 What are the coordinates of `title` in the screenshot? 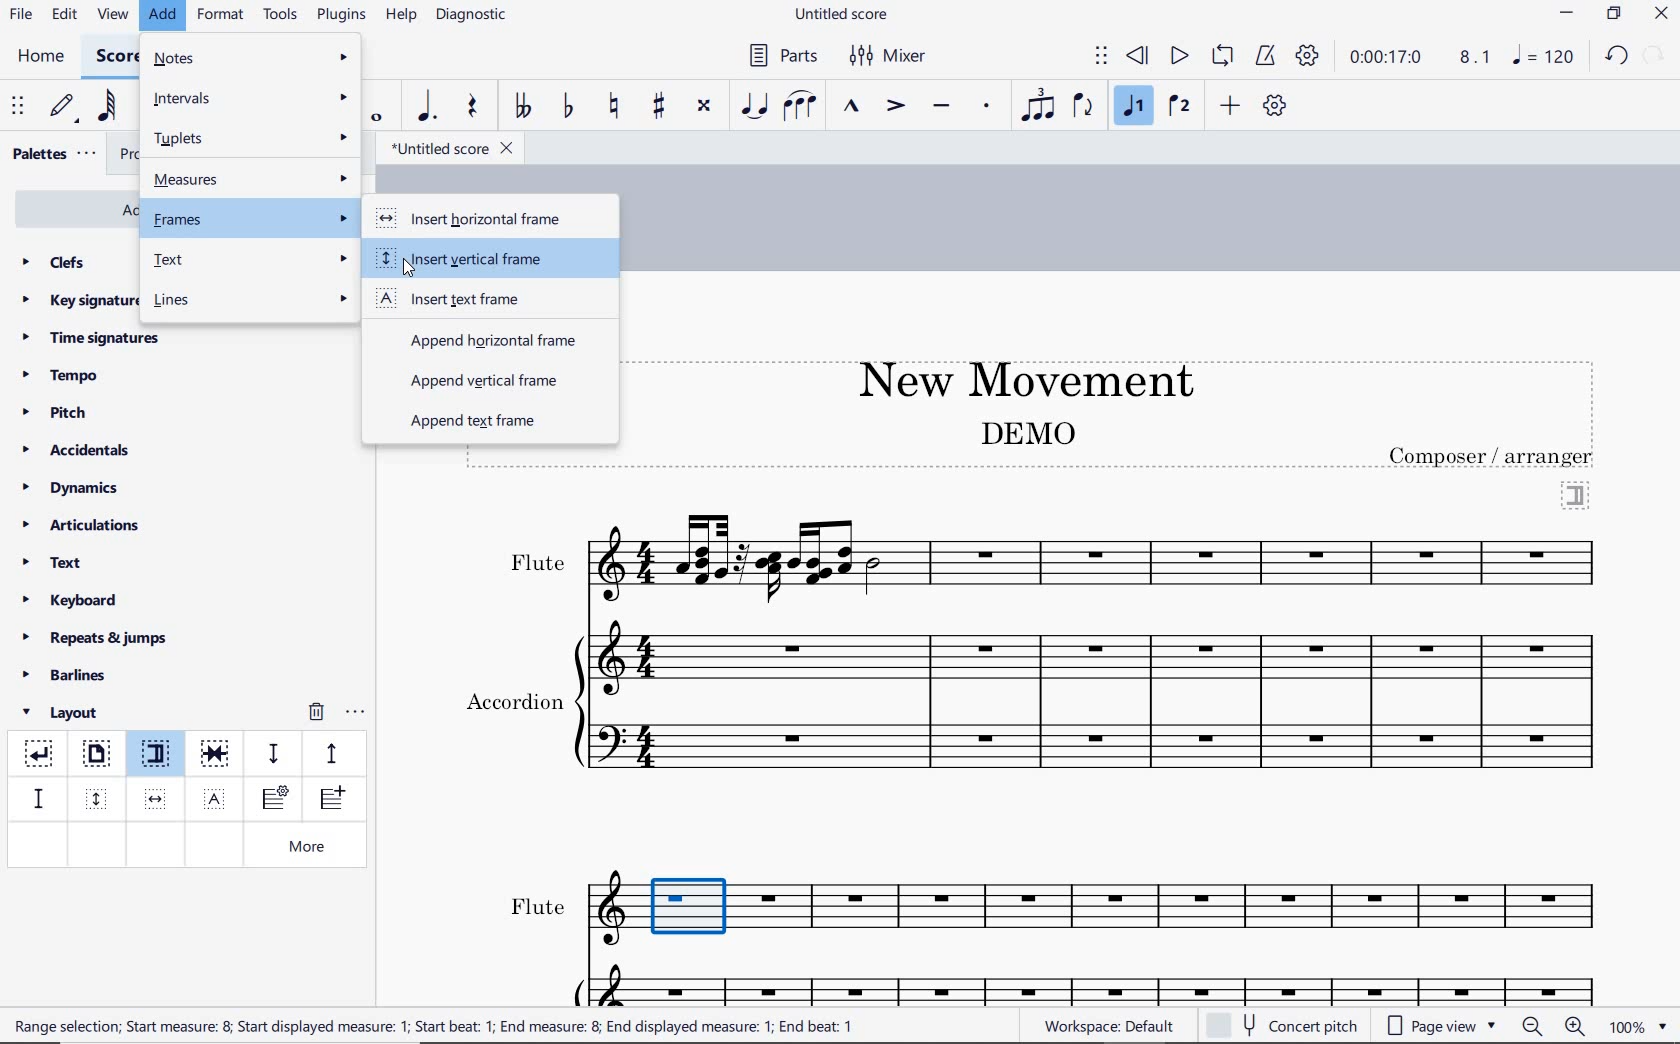 It's located at (1016, 377).